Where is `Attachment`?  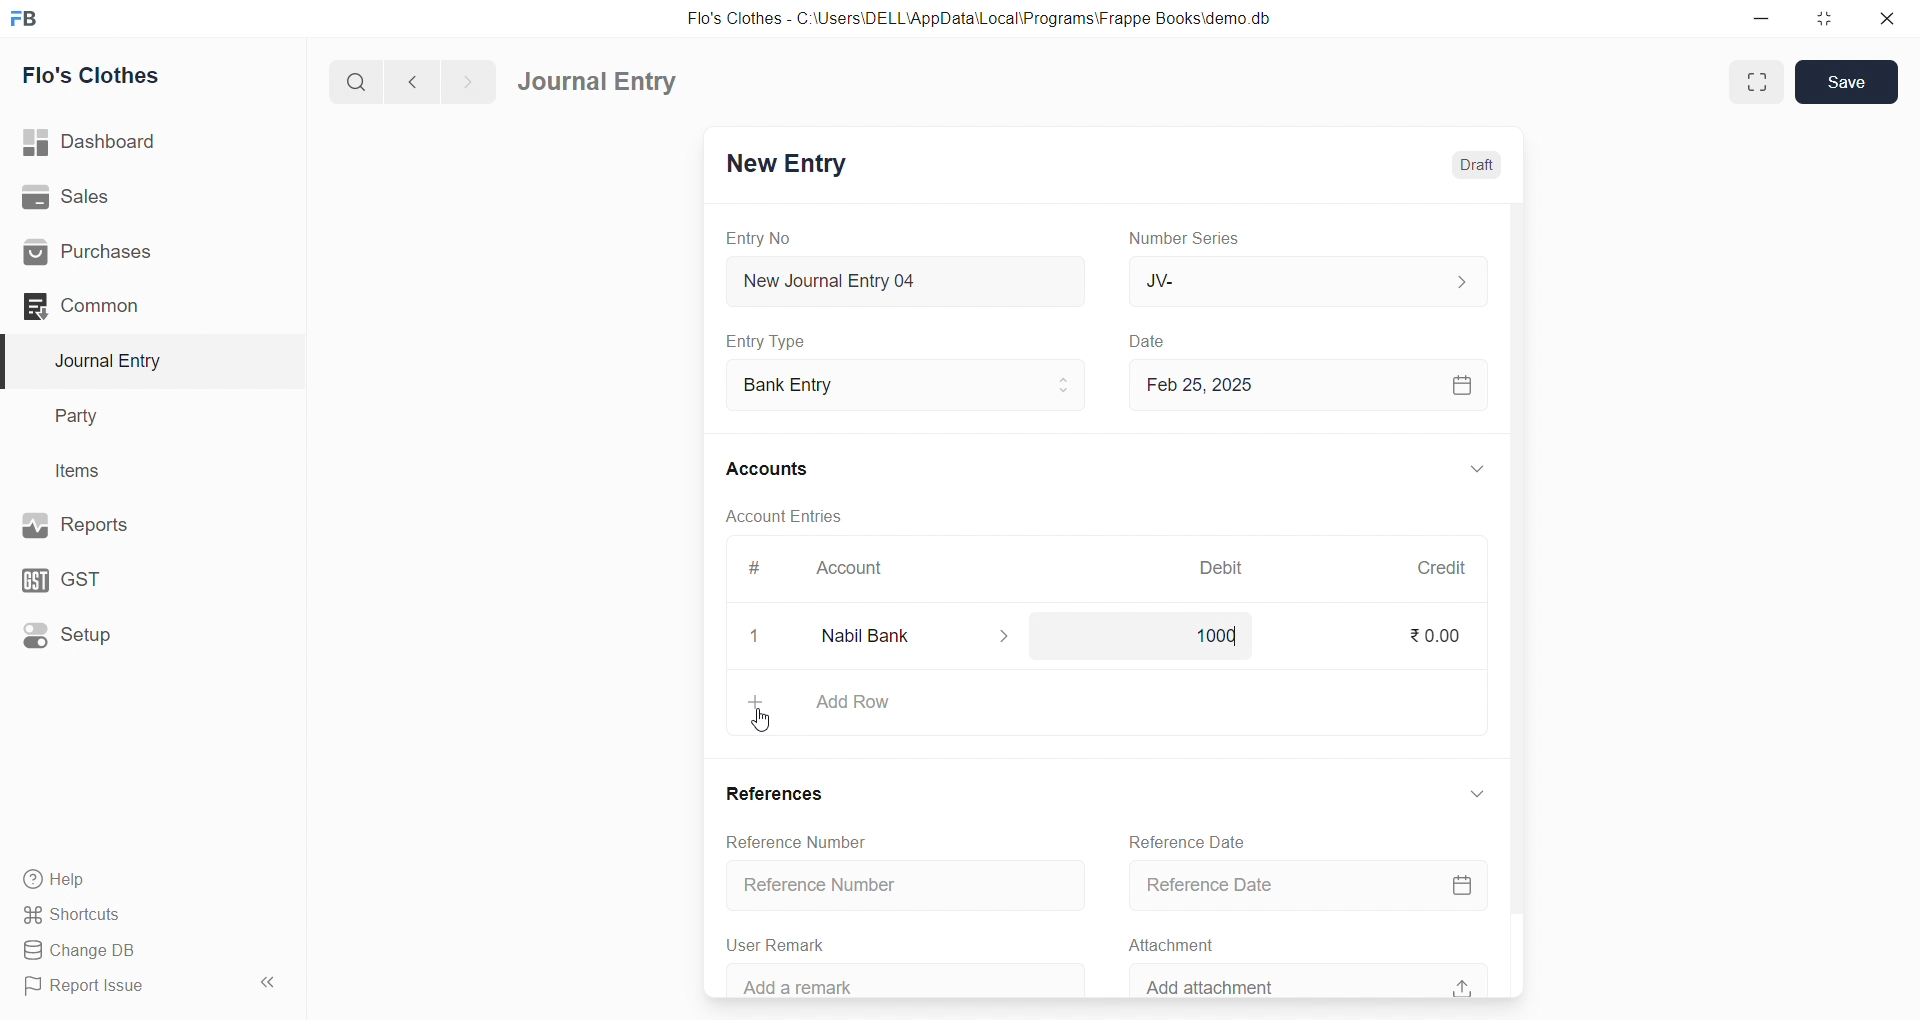
Attachment is located at coordinates (1162, 942).